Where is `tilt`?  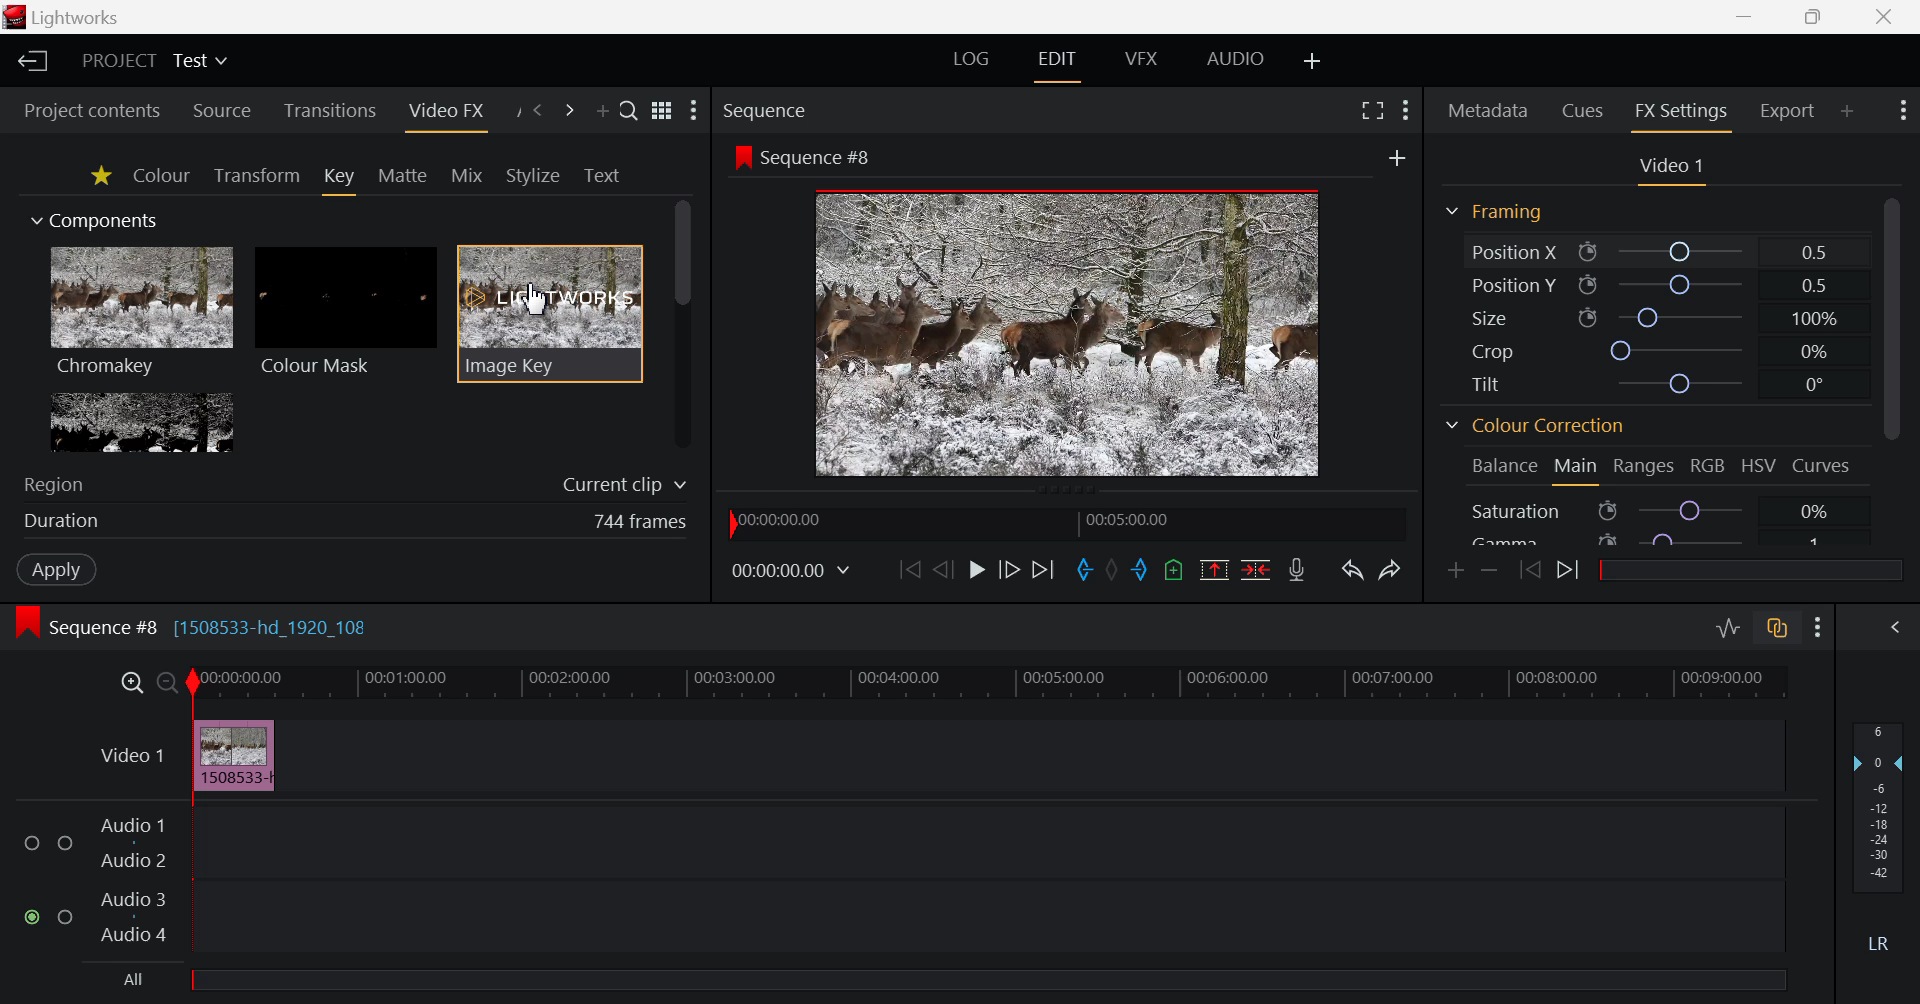
tilt is located at coordinates (1677, 383).